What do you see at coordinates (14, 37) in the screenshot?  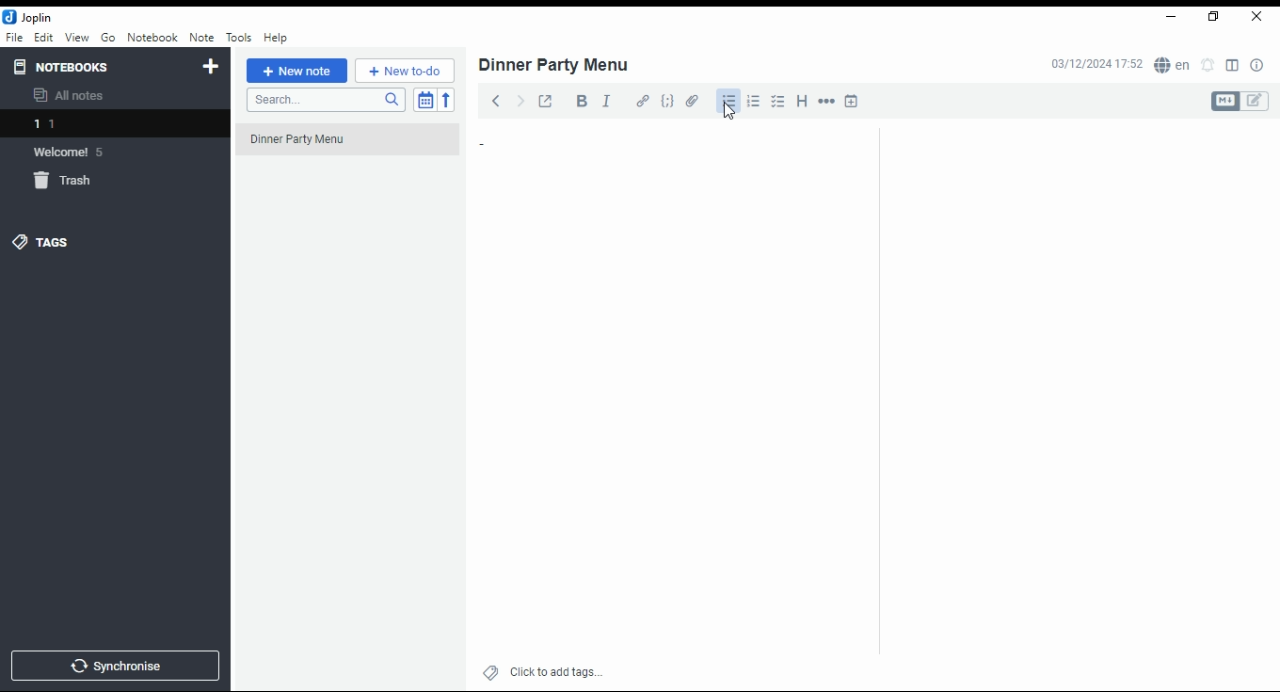 I see `file` at bounding box center [14, 37].